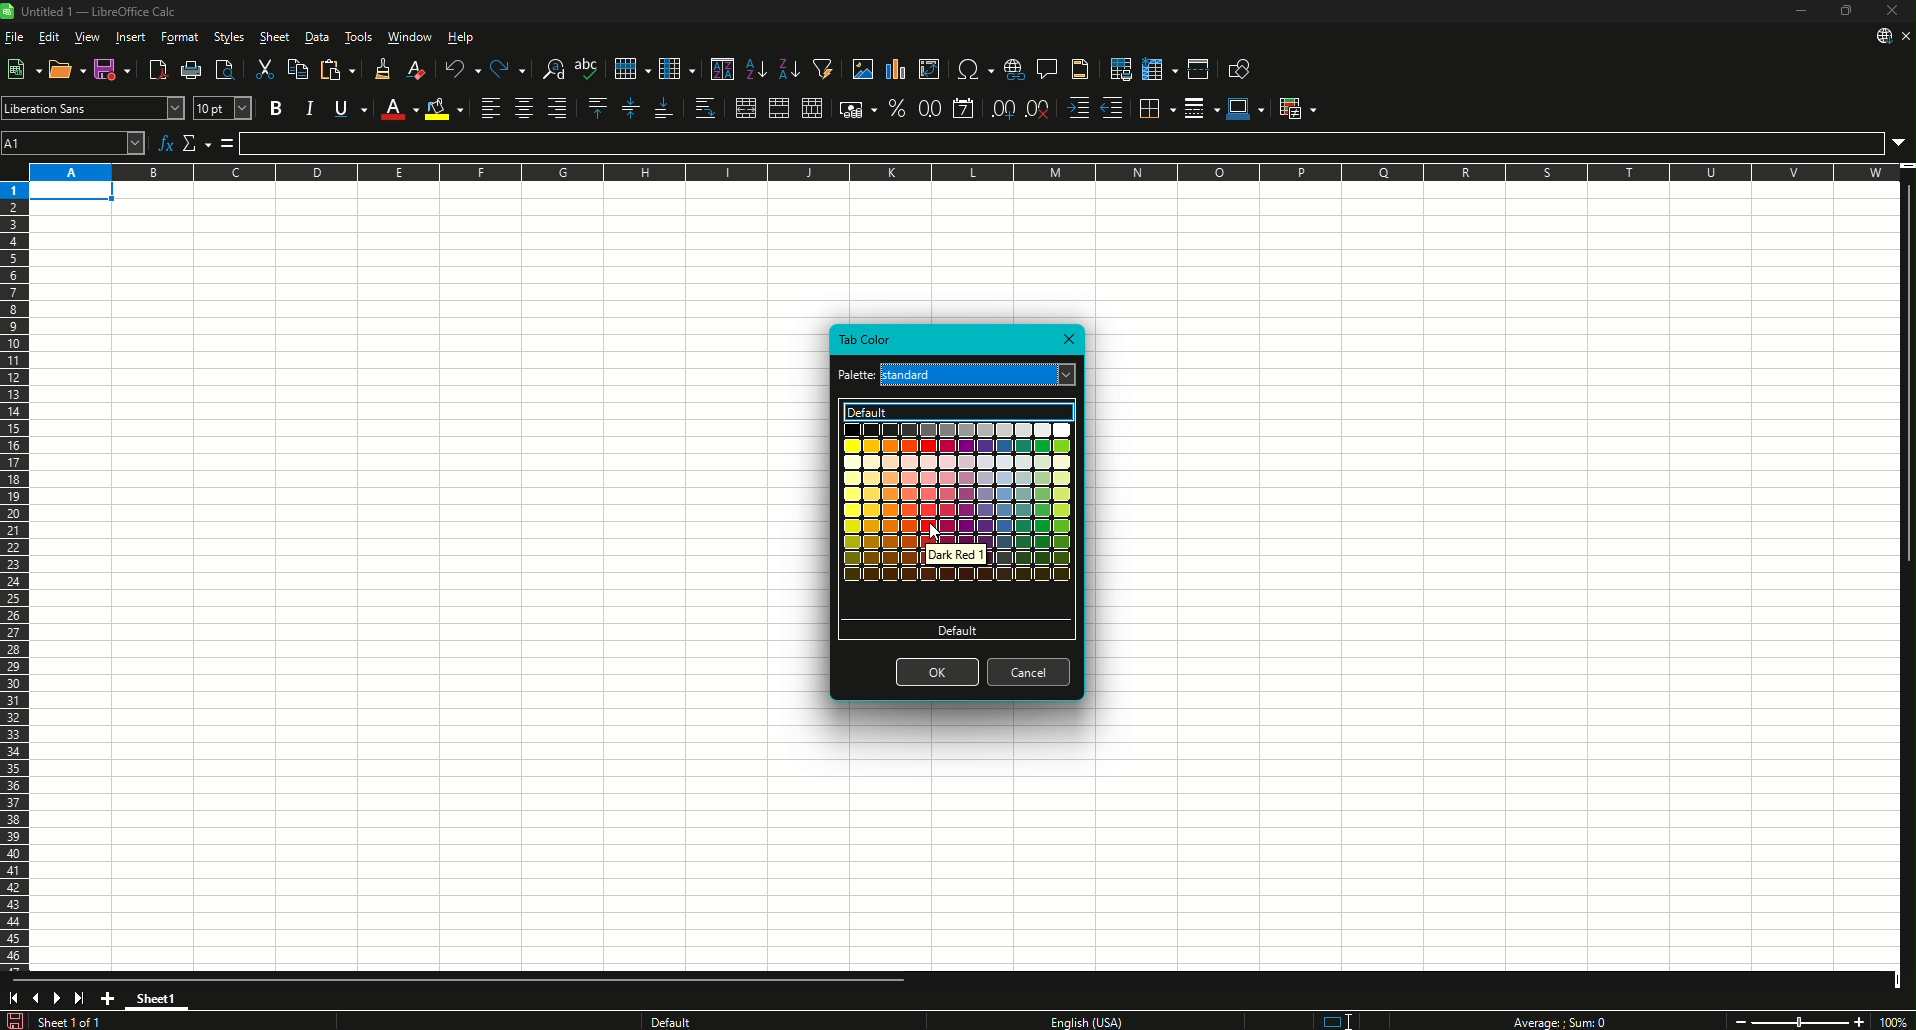 This screenshot has height=1030, width=1916. Describe the element at coordinates (1846, 10) in the screenshot. I see `Restore` at that location.